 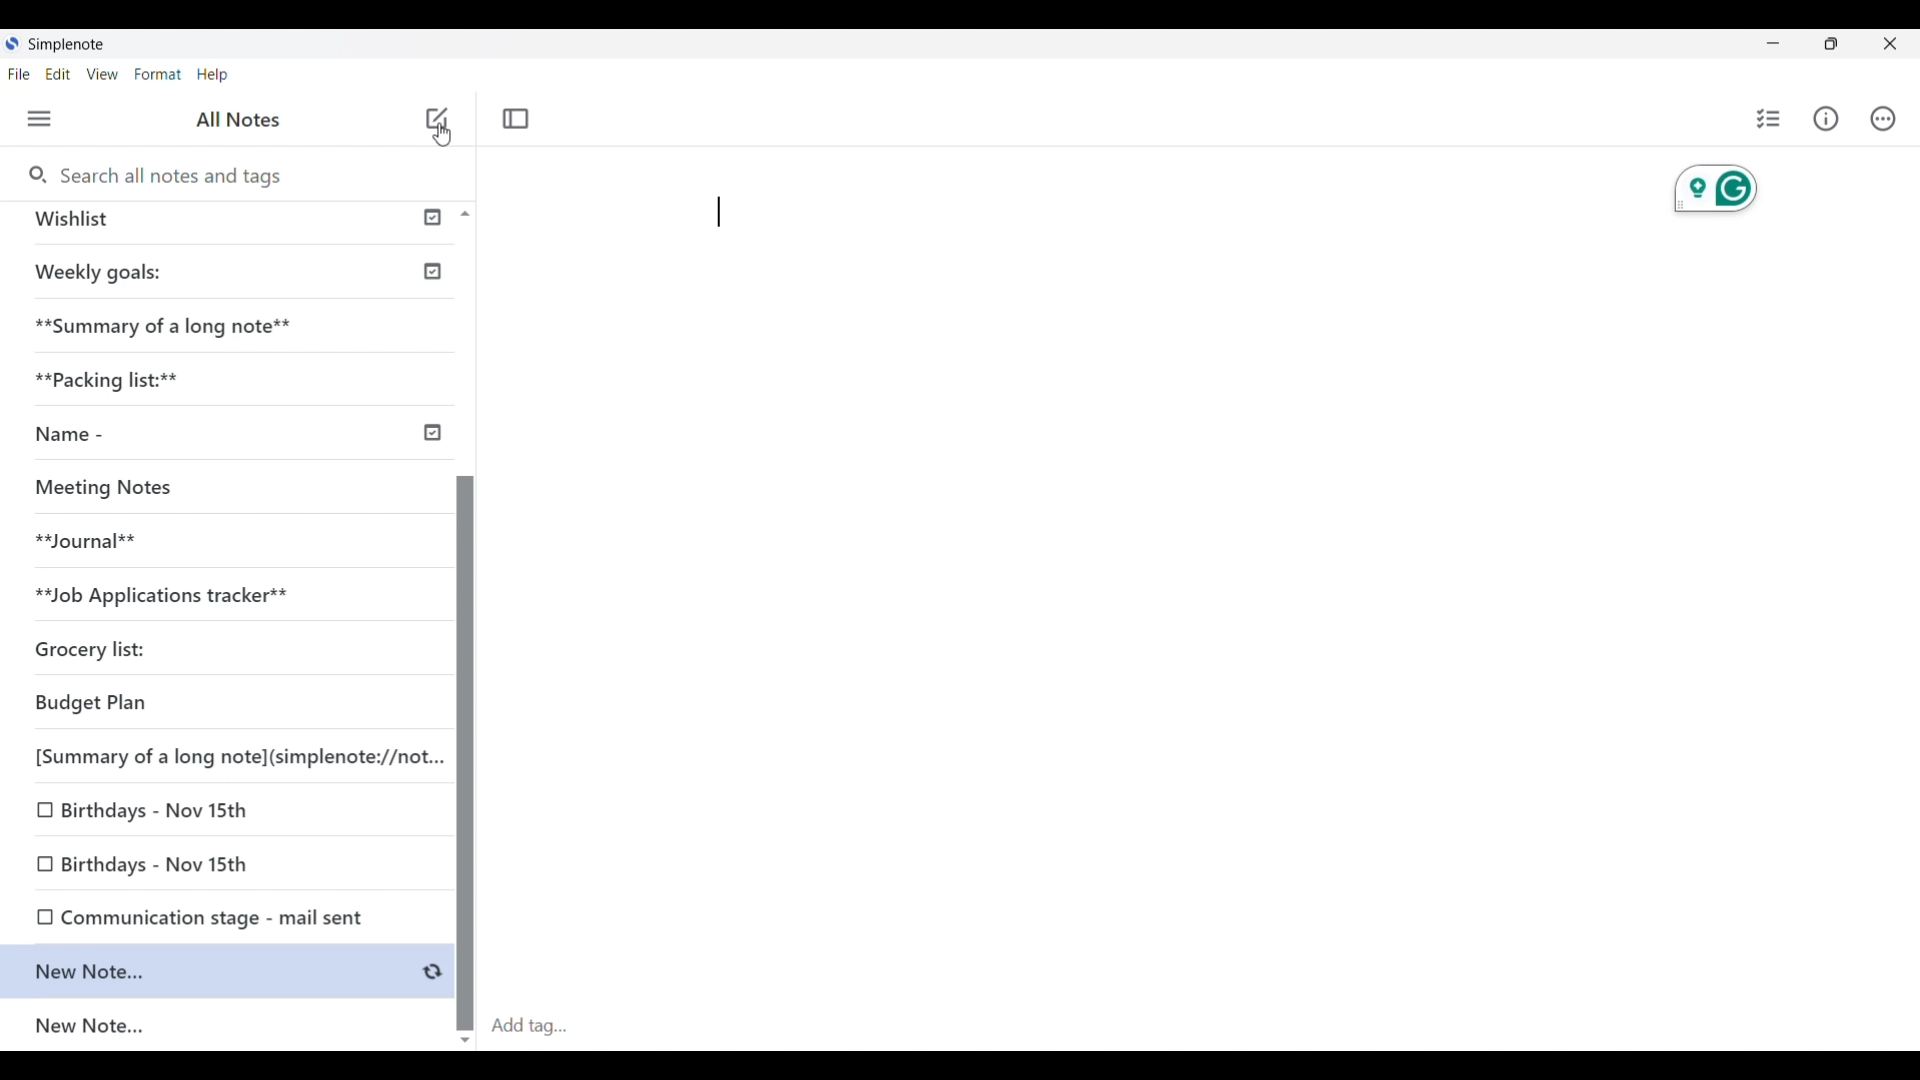 I want to click on Birthdays - Nov 15th, so click(x=153, y=813).